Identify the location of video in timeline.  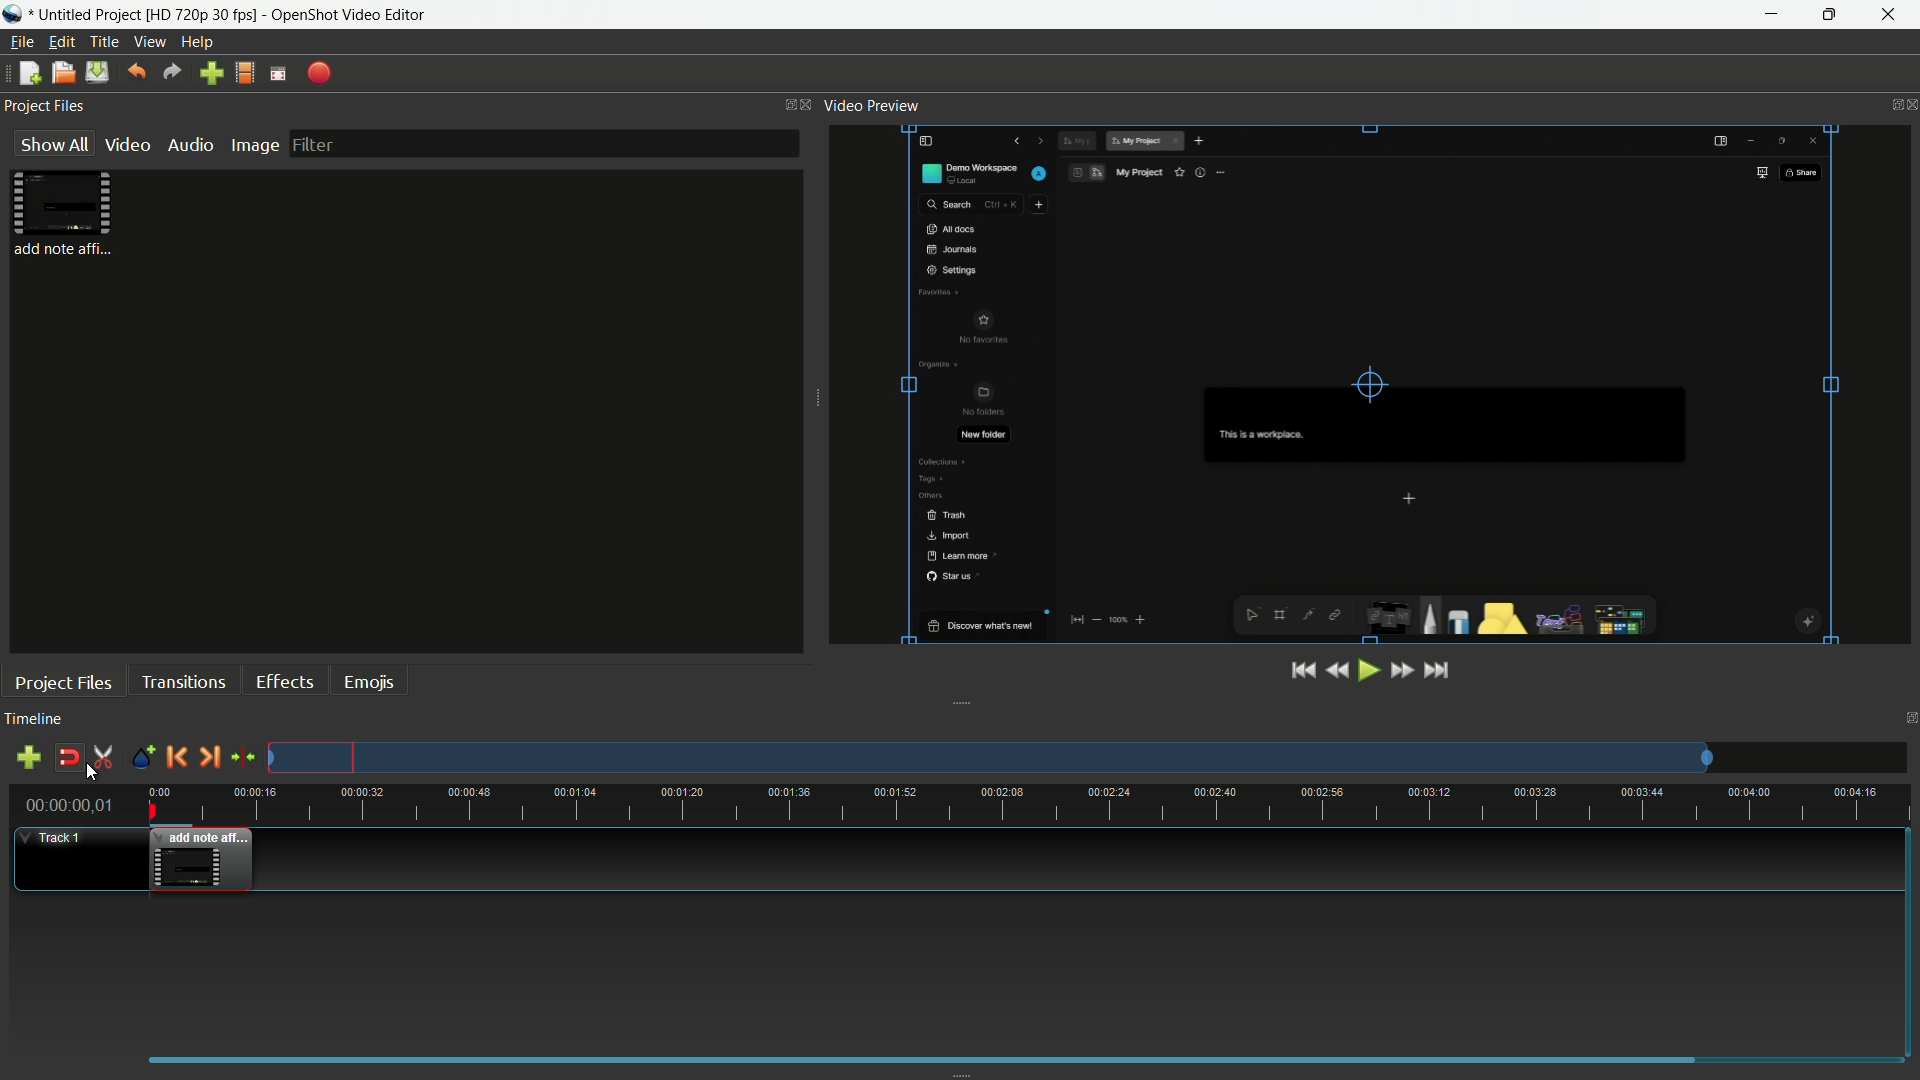
(200, 860).